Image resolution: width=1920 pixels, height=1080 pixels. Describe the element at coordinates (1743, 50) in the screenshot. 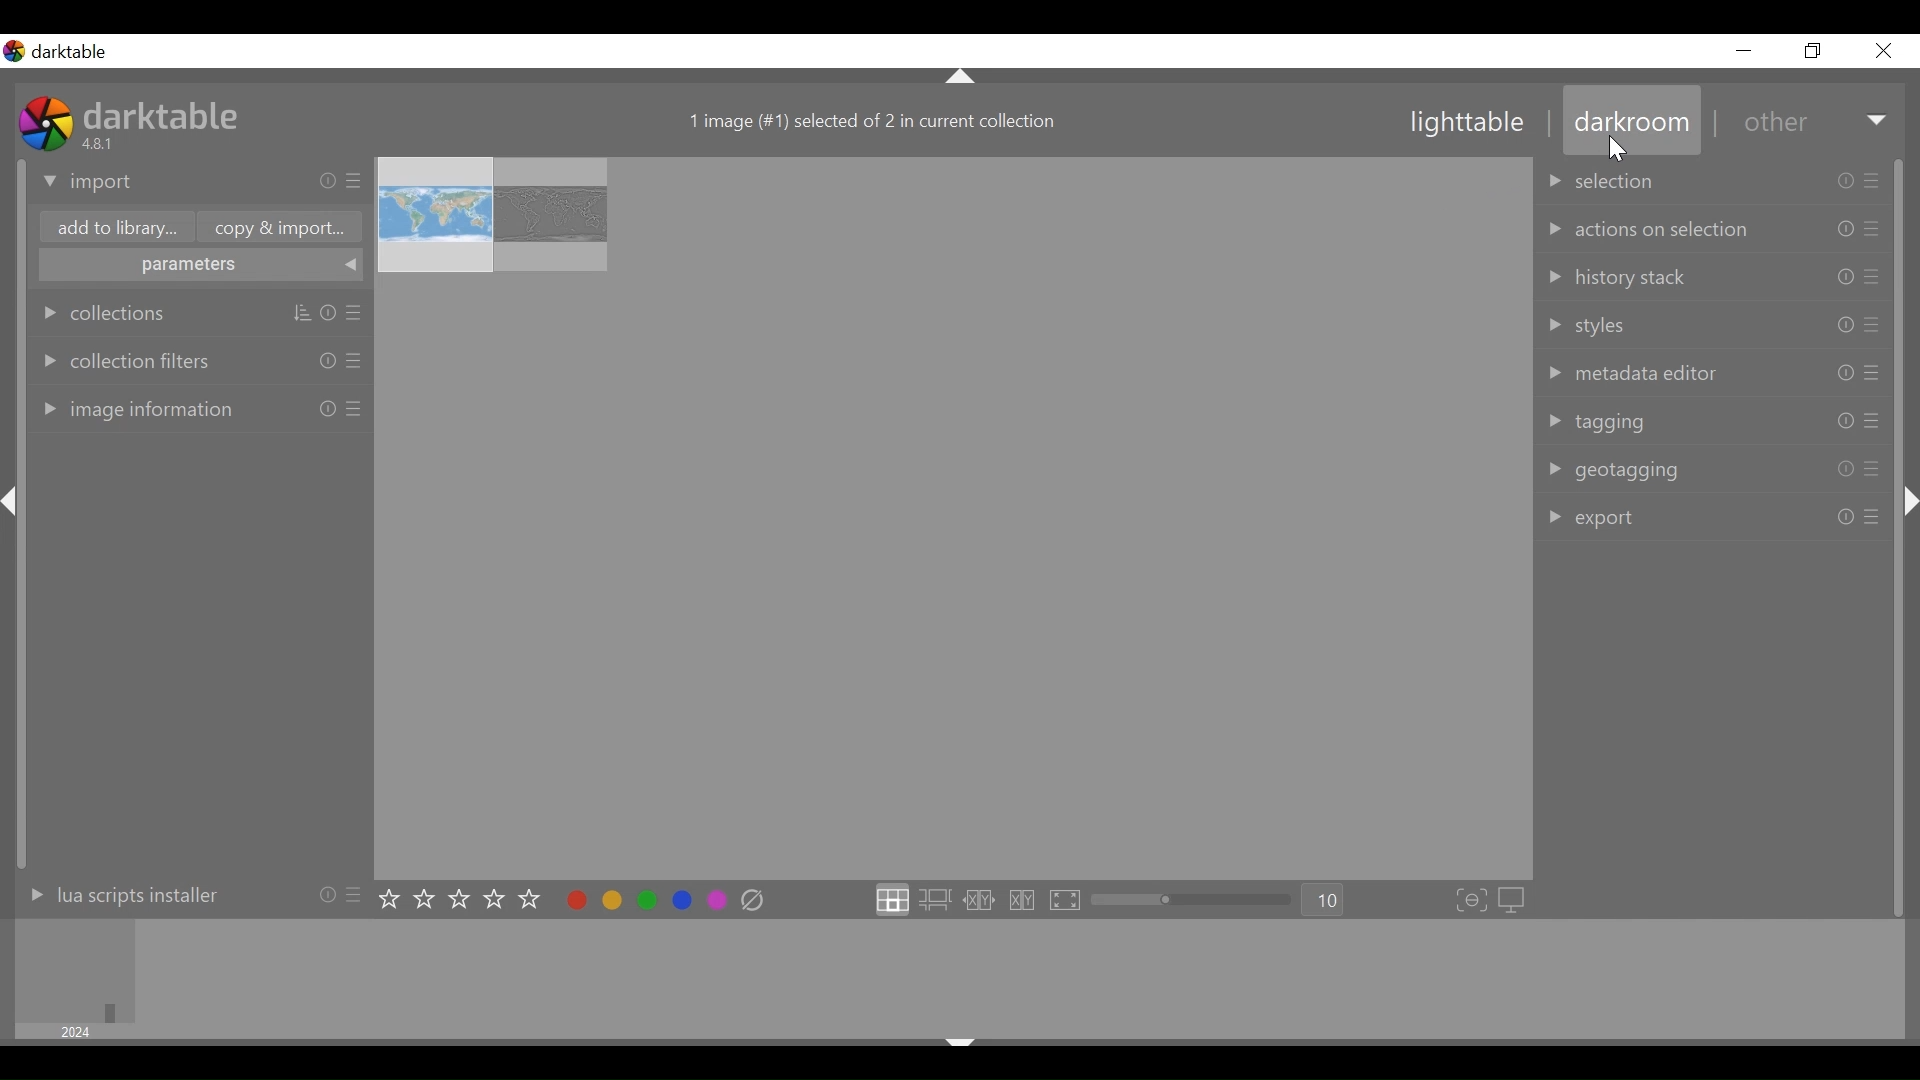

I see `minimize` at that location.